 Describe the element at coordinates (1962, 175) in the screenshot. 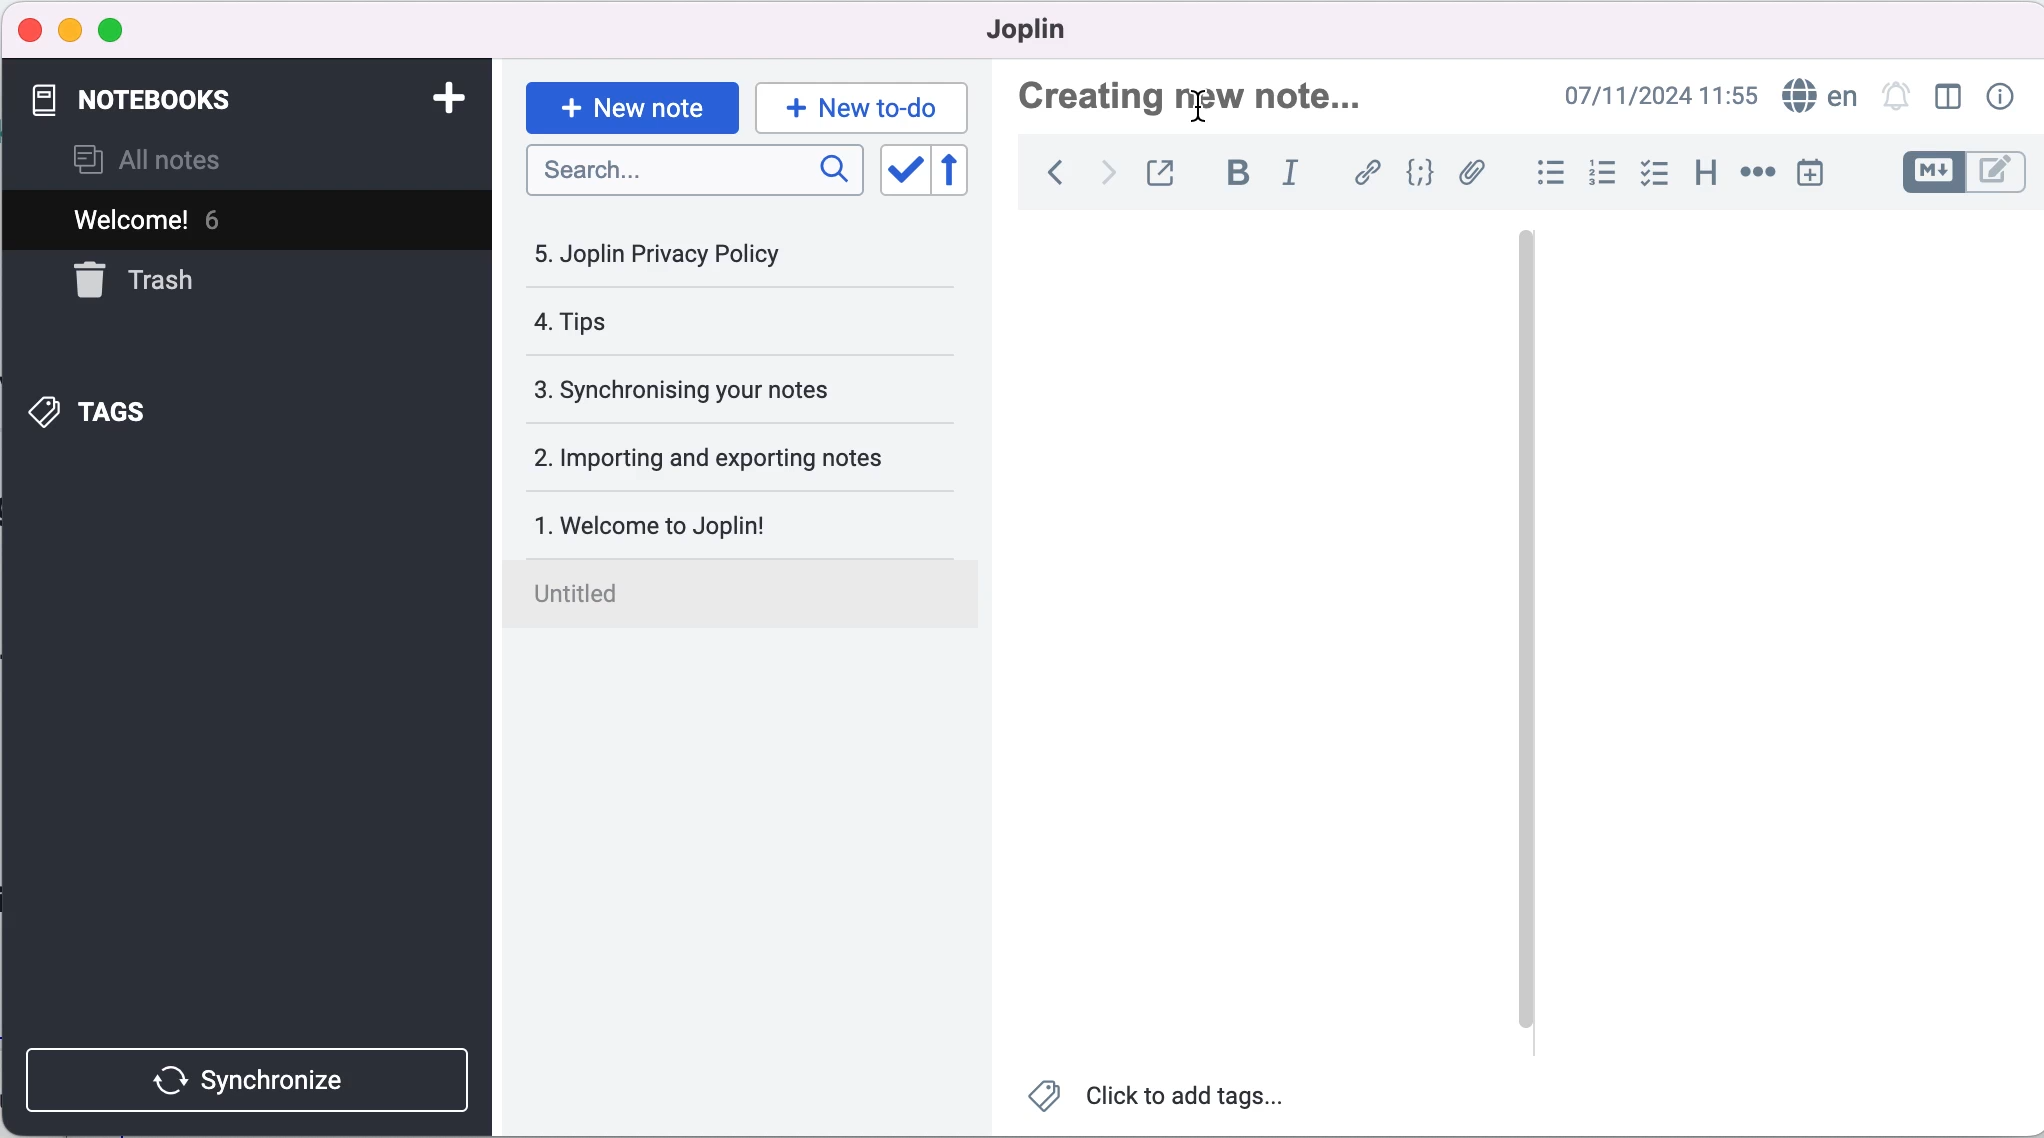

I see `toggle editors` at that location.